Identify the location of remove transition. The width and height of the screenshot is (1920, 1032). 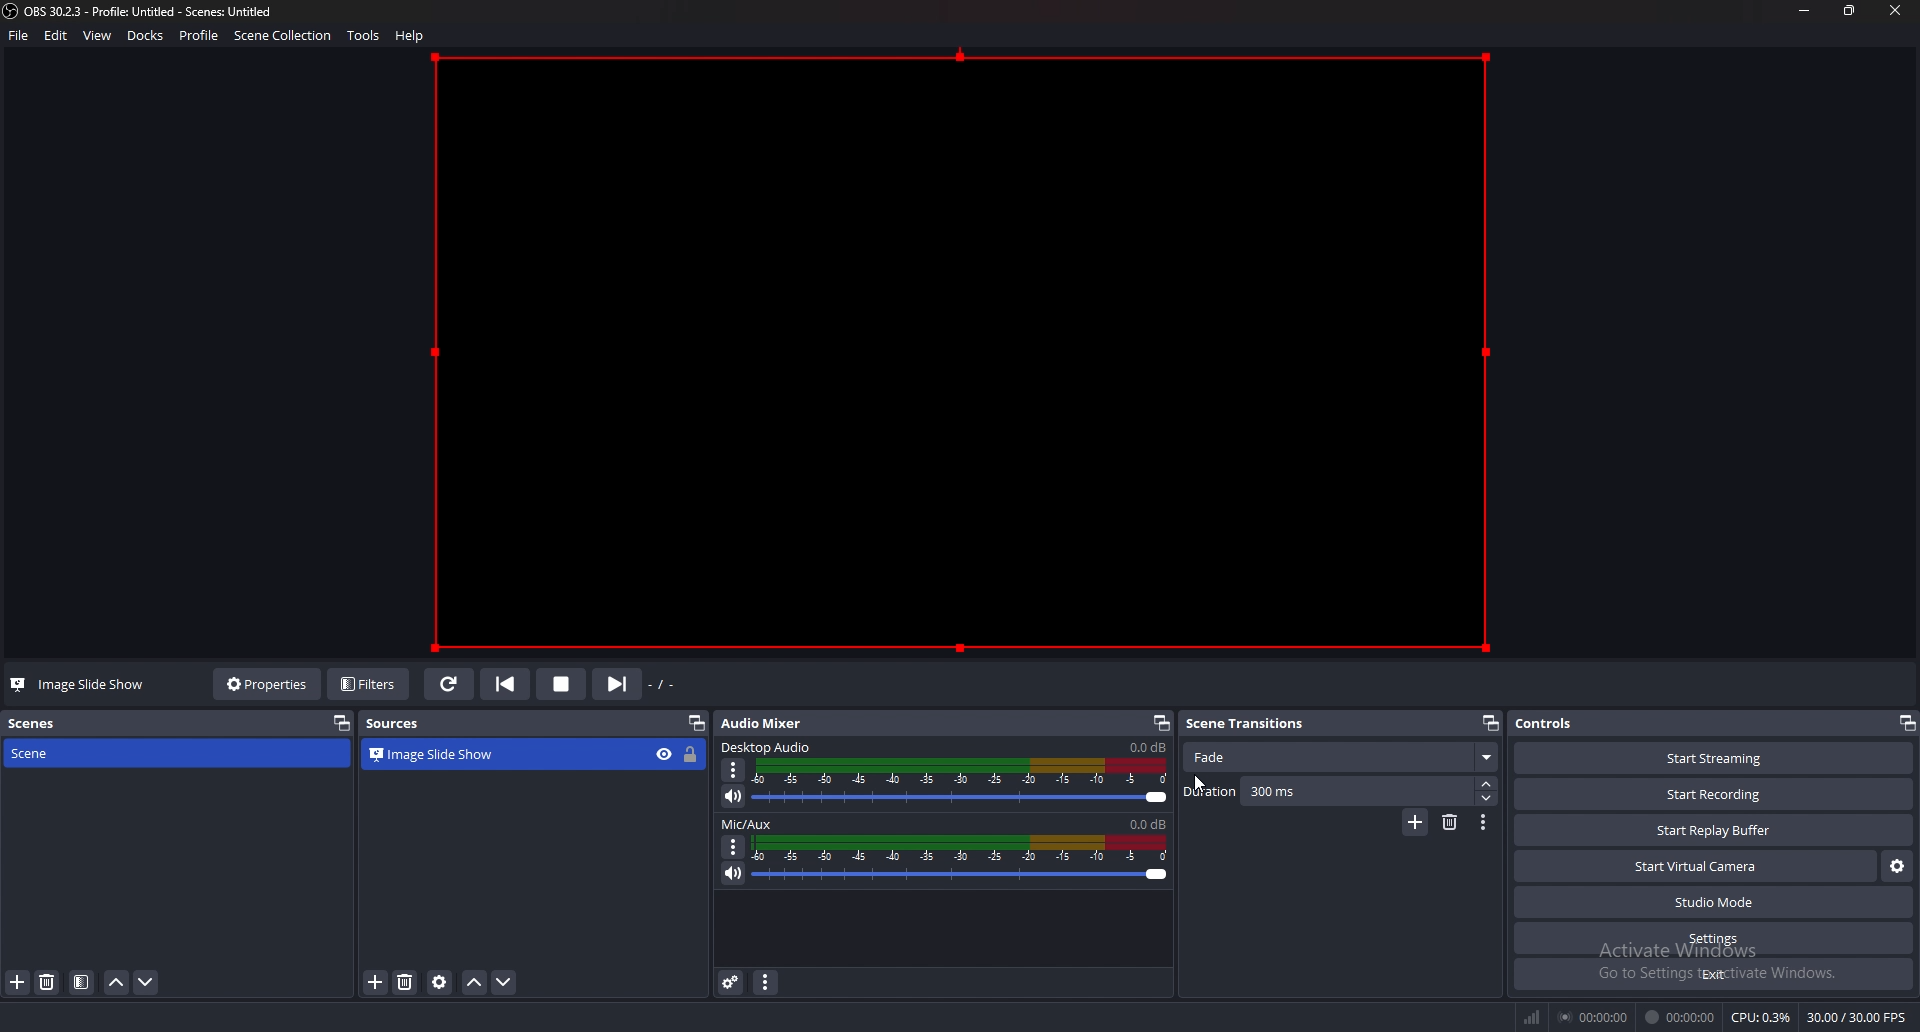
(1449, 823).